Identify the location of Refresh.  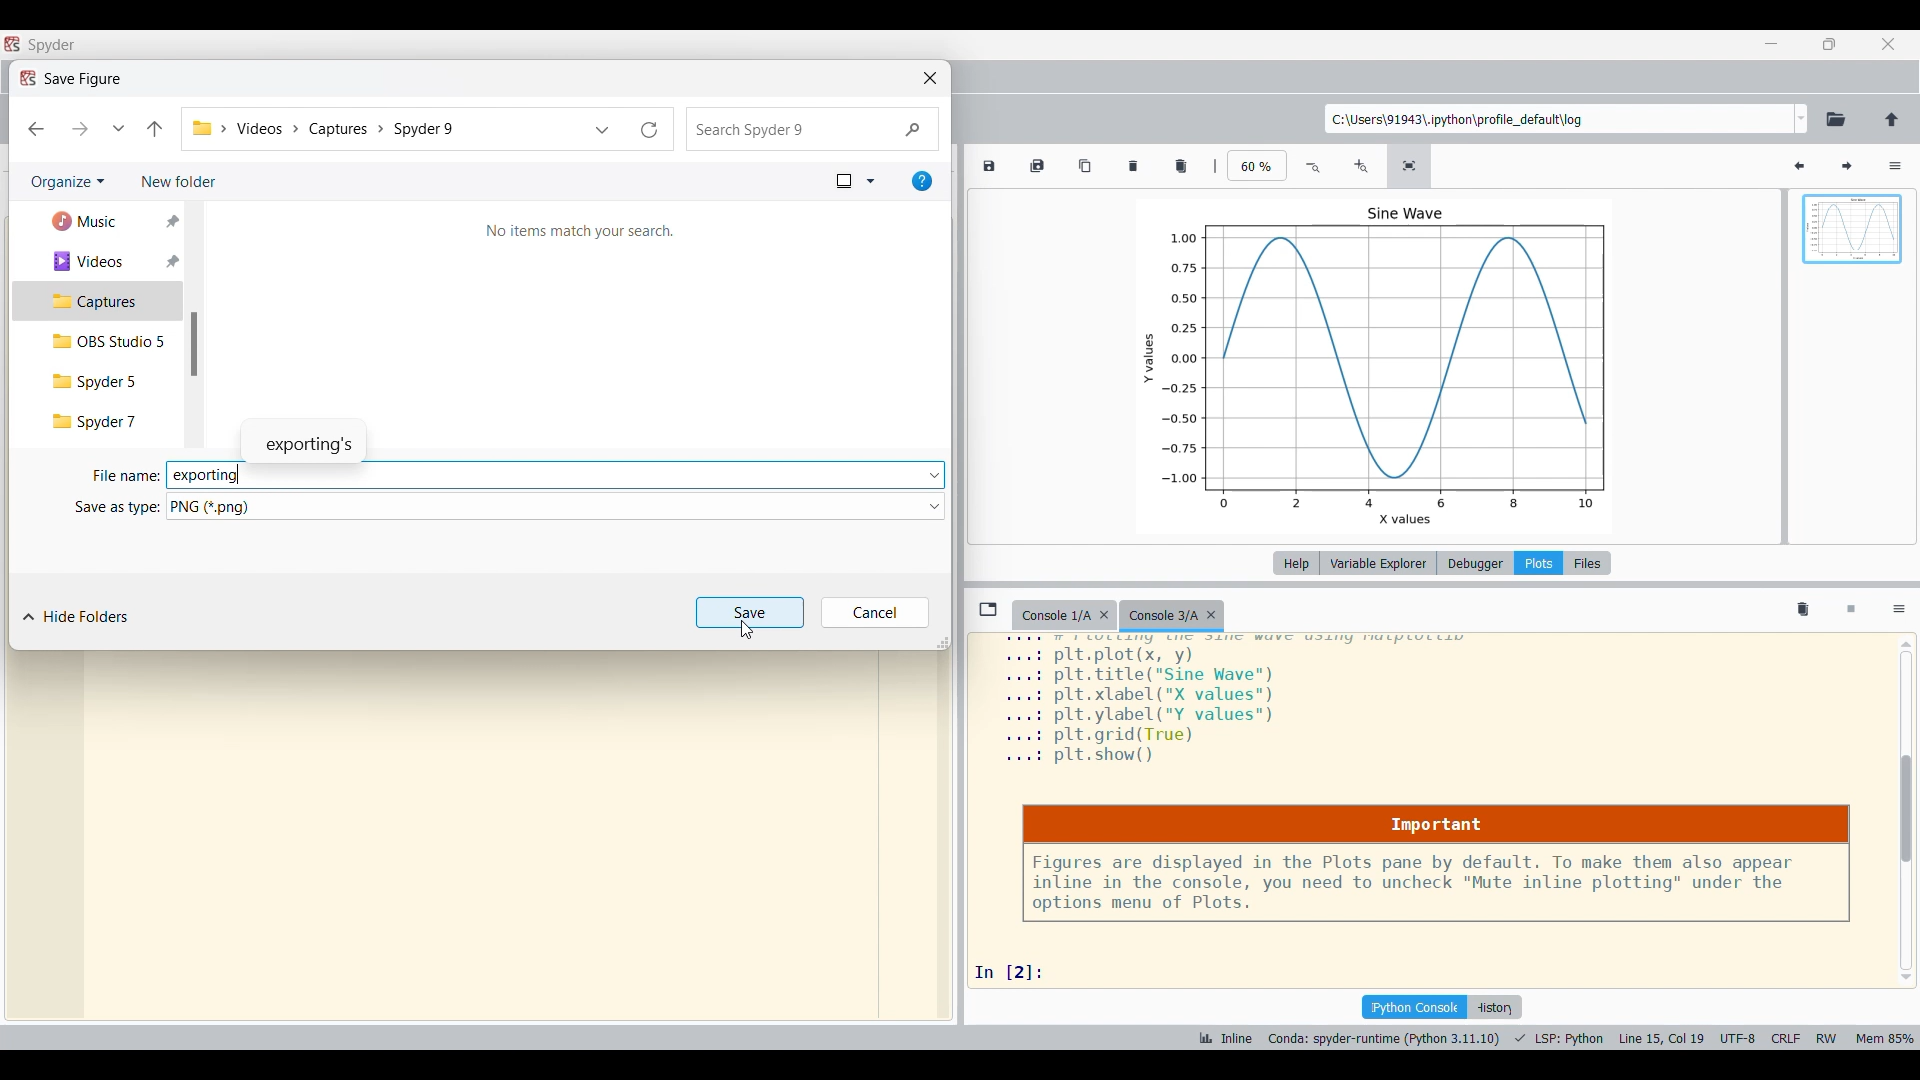
(651, 129).